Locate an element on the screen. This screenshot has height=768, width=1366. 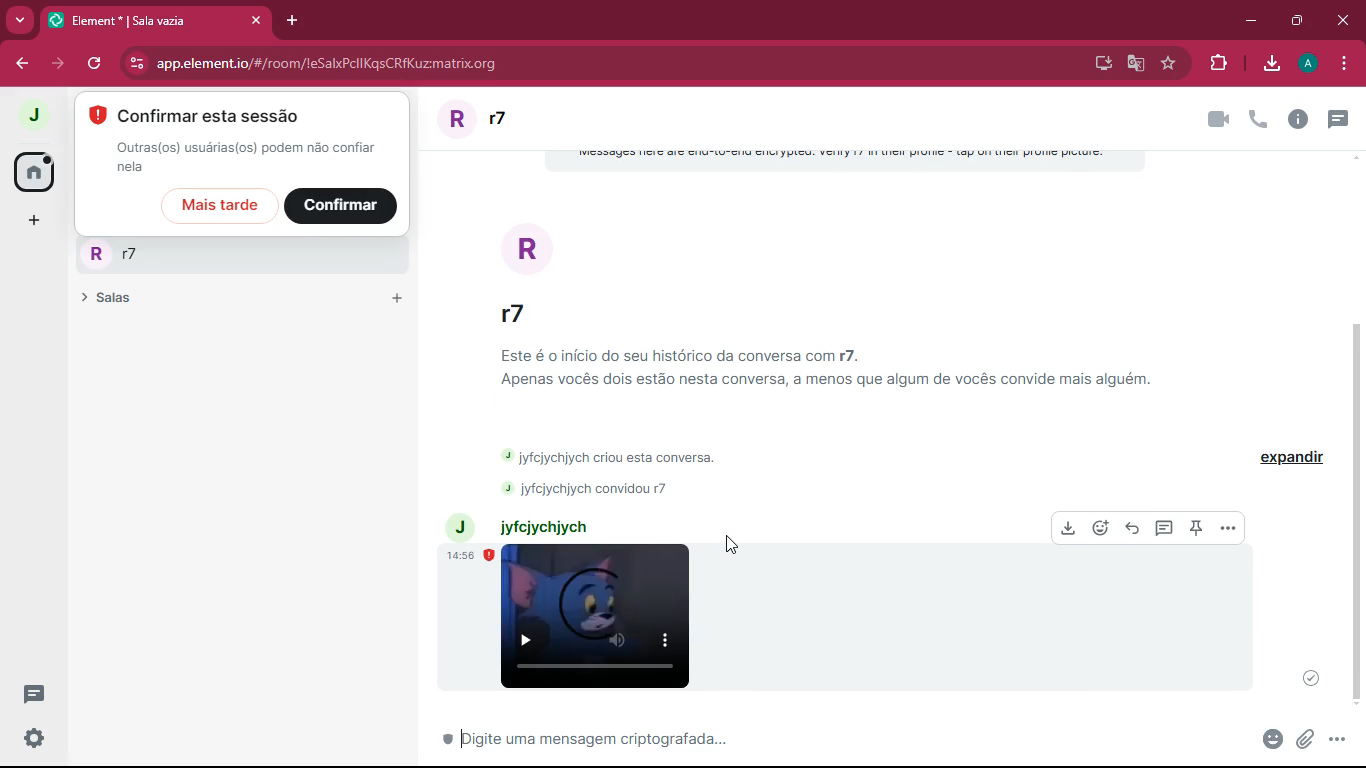
settings is located at coordinates (33, 739).